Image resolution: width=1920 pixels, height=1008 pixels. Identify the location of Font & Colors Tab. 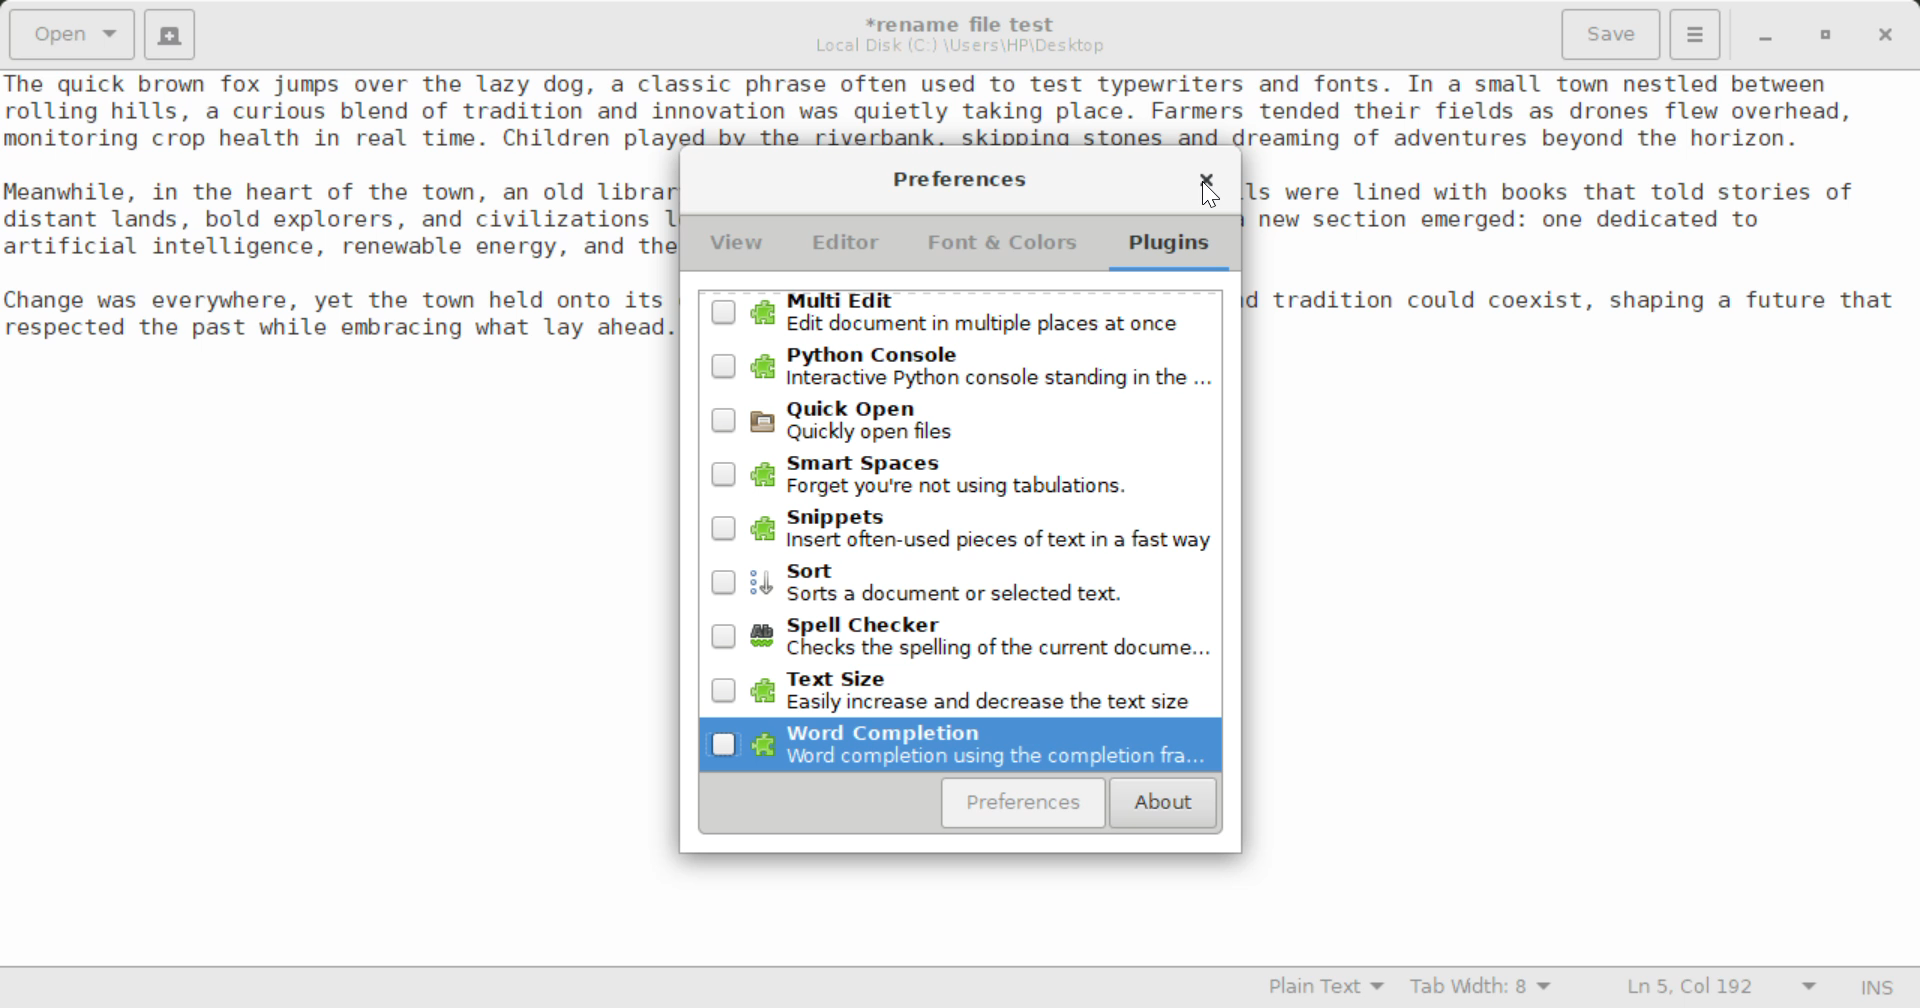
(1002, 250).